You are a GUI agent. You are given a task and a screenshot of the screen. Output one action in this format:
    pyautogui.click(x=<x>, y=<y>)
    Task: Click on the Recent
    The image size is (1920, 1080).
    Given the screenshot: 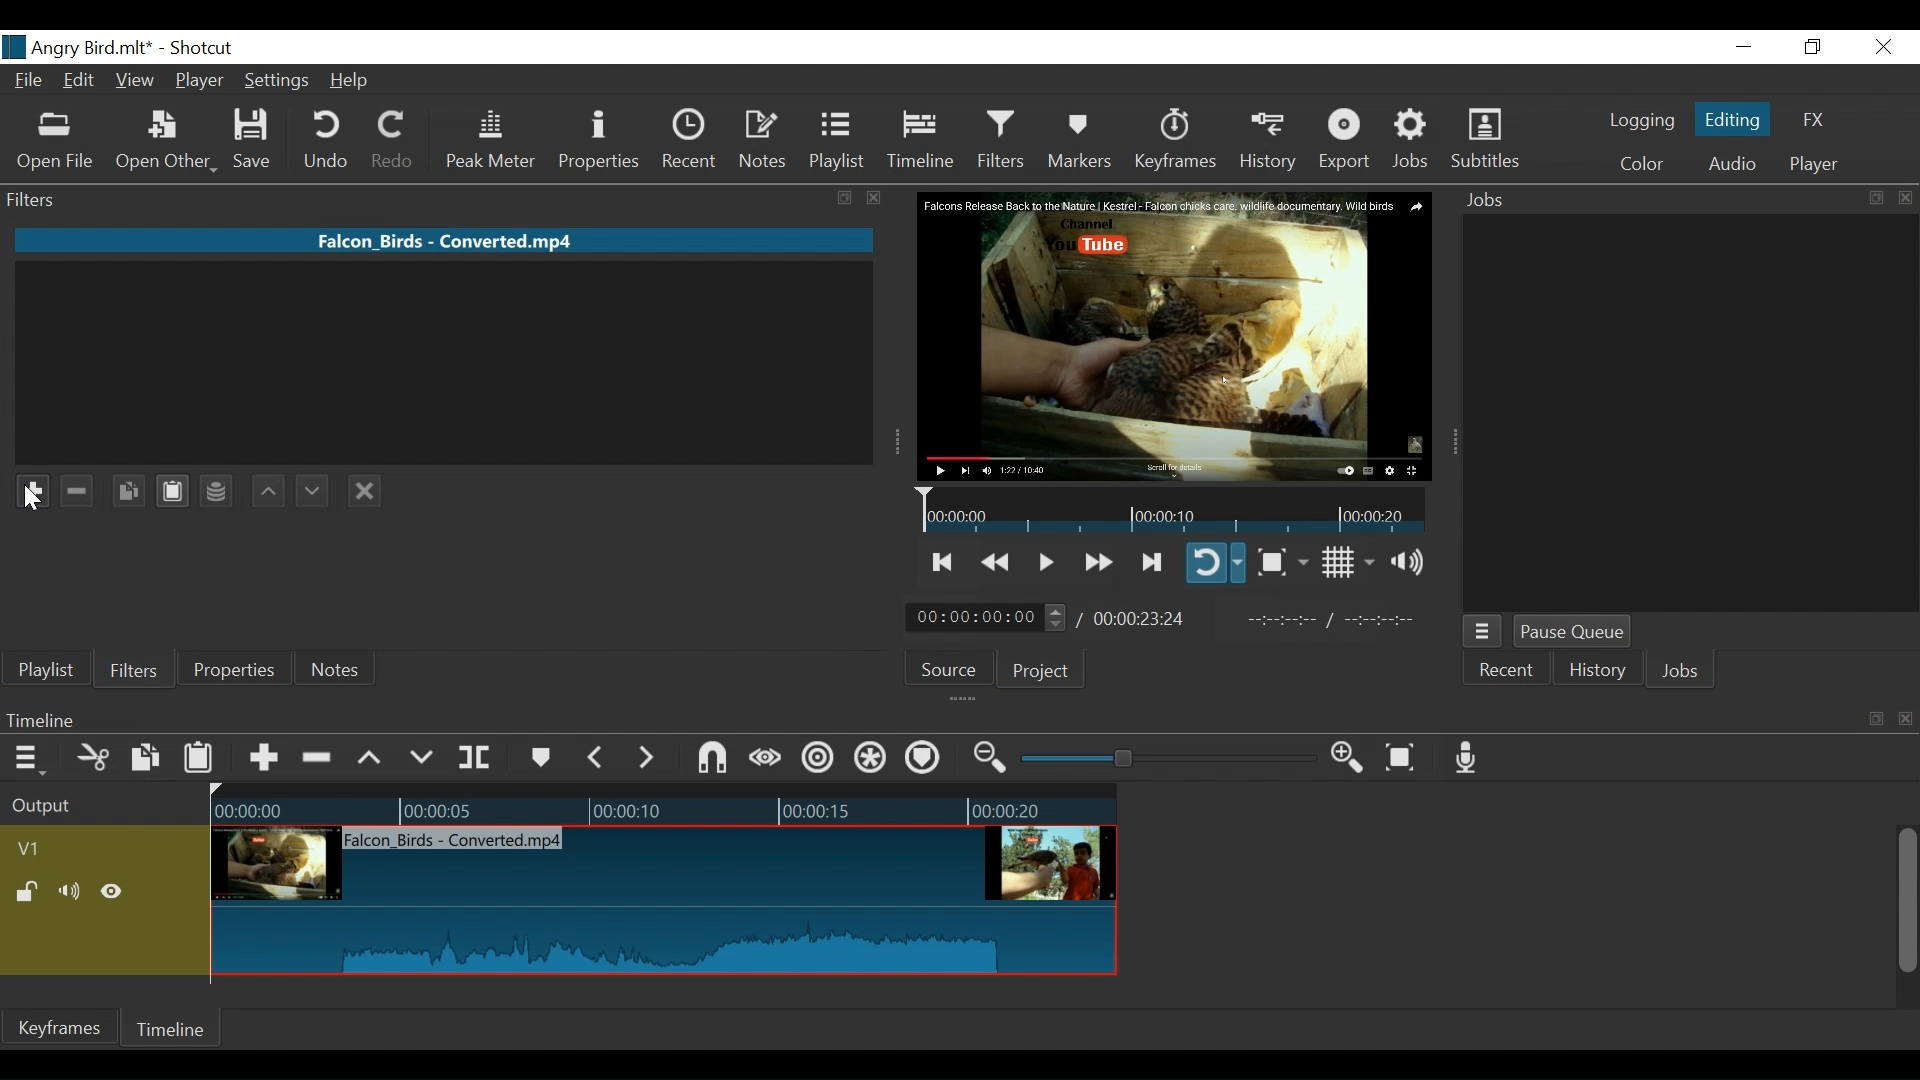 What is the action you would take?
    pyautogui.click(x=1504, y=673)
    